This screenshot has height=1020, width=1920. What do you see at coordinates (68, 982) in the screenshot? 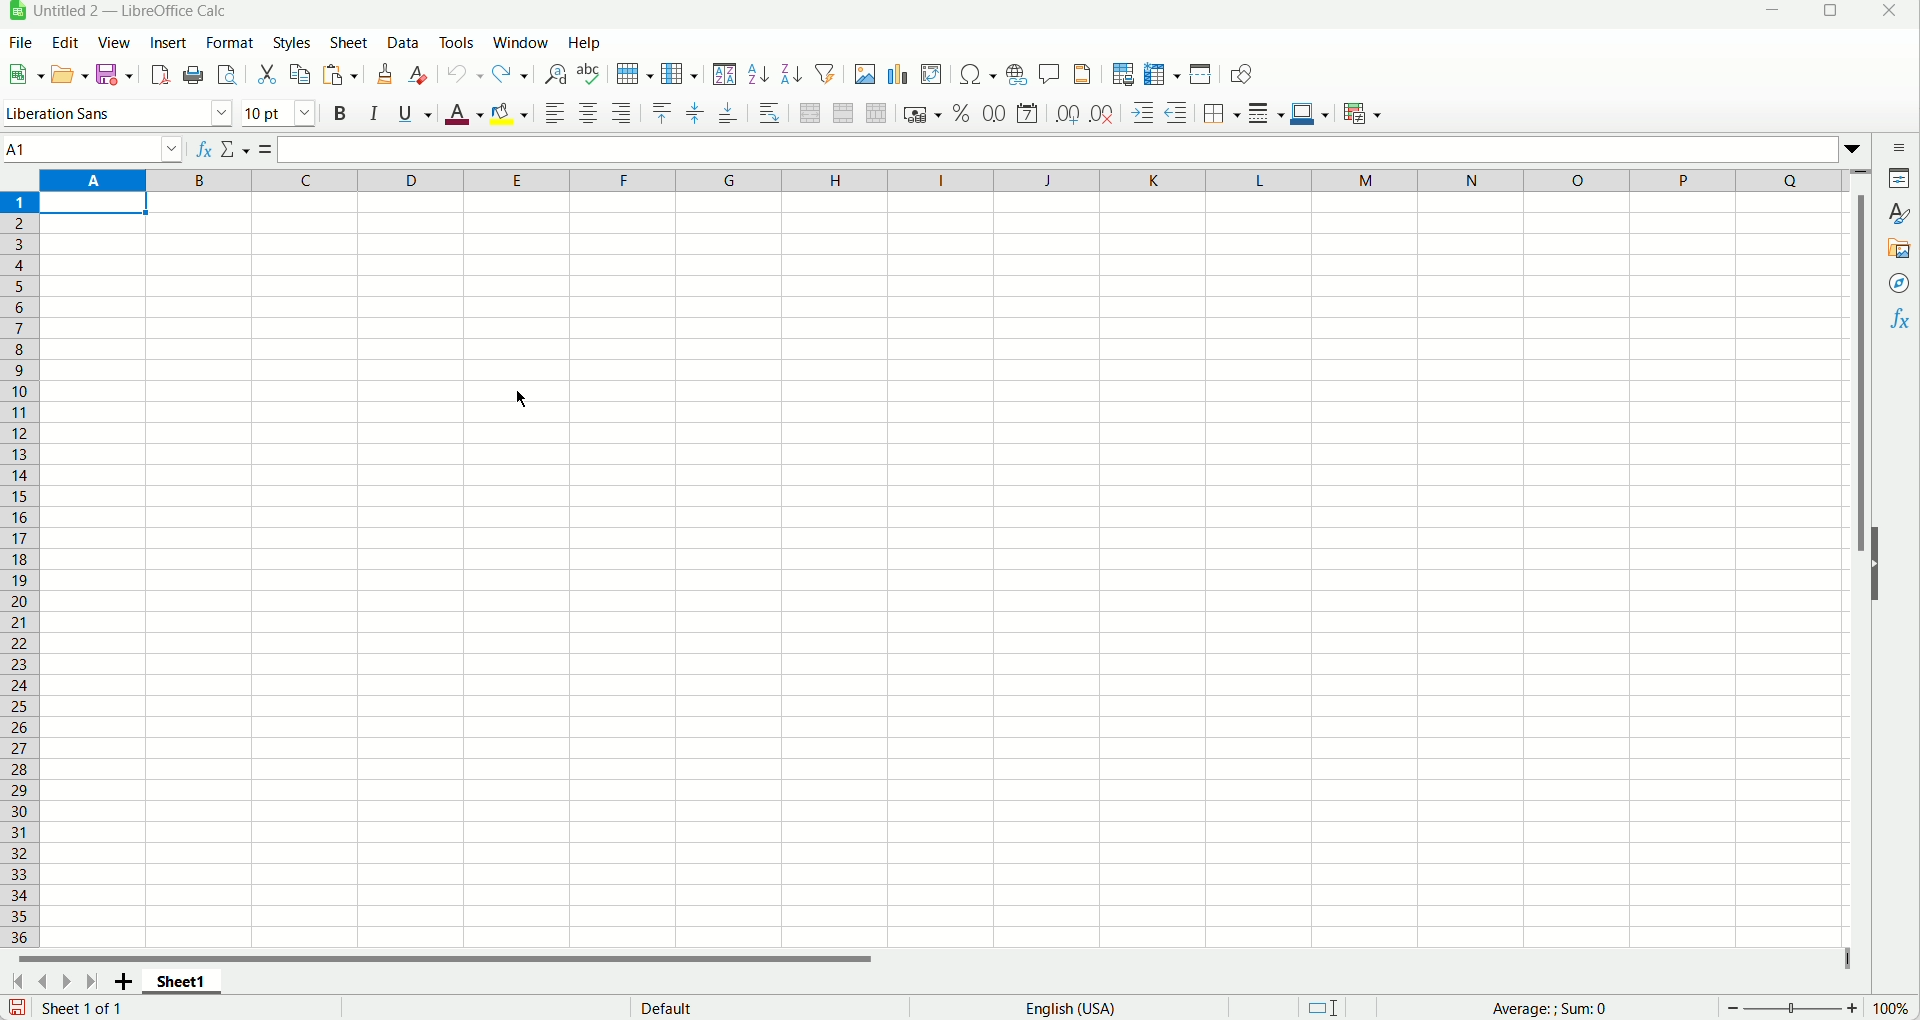
I see `Scroll to next sheet` at bounding box center [68, 982].